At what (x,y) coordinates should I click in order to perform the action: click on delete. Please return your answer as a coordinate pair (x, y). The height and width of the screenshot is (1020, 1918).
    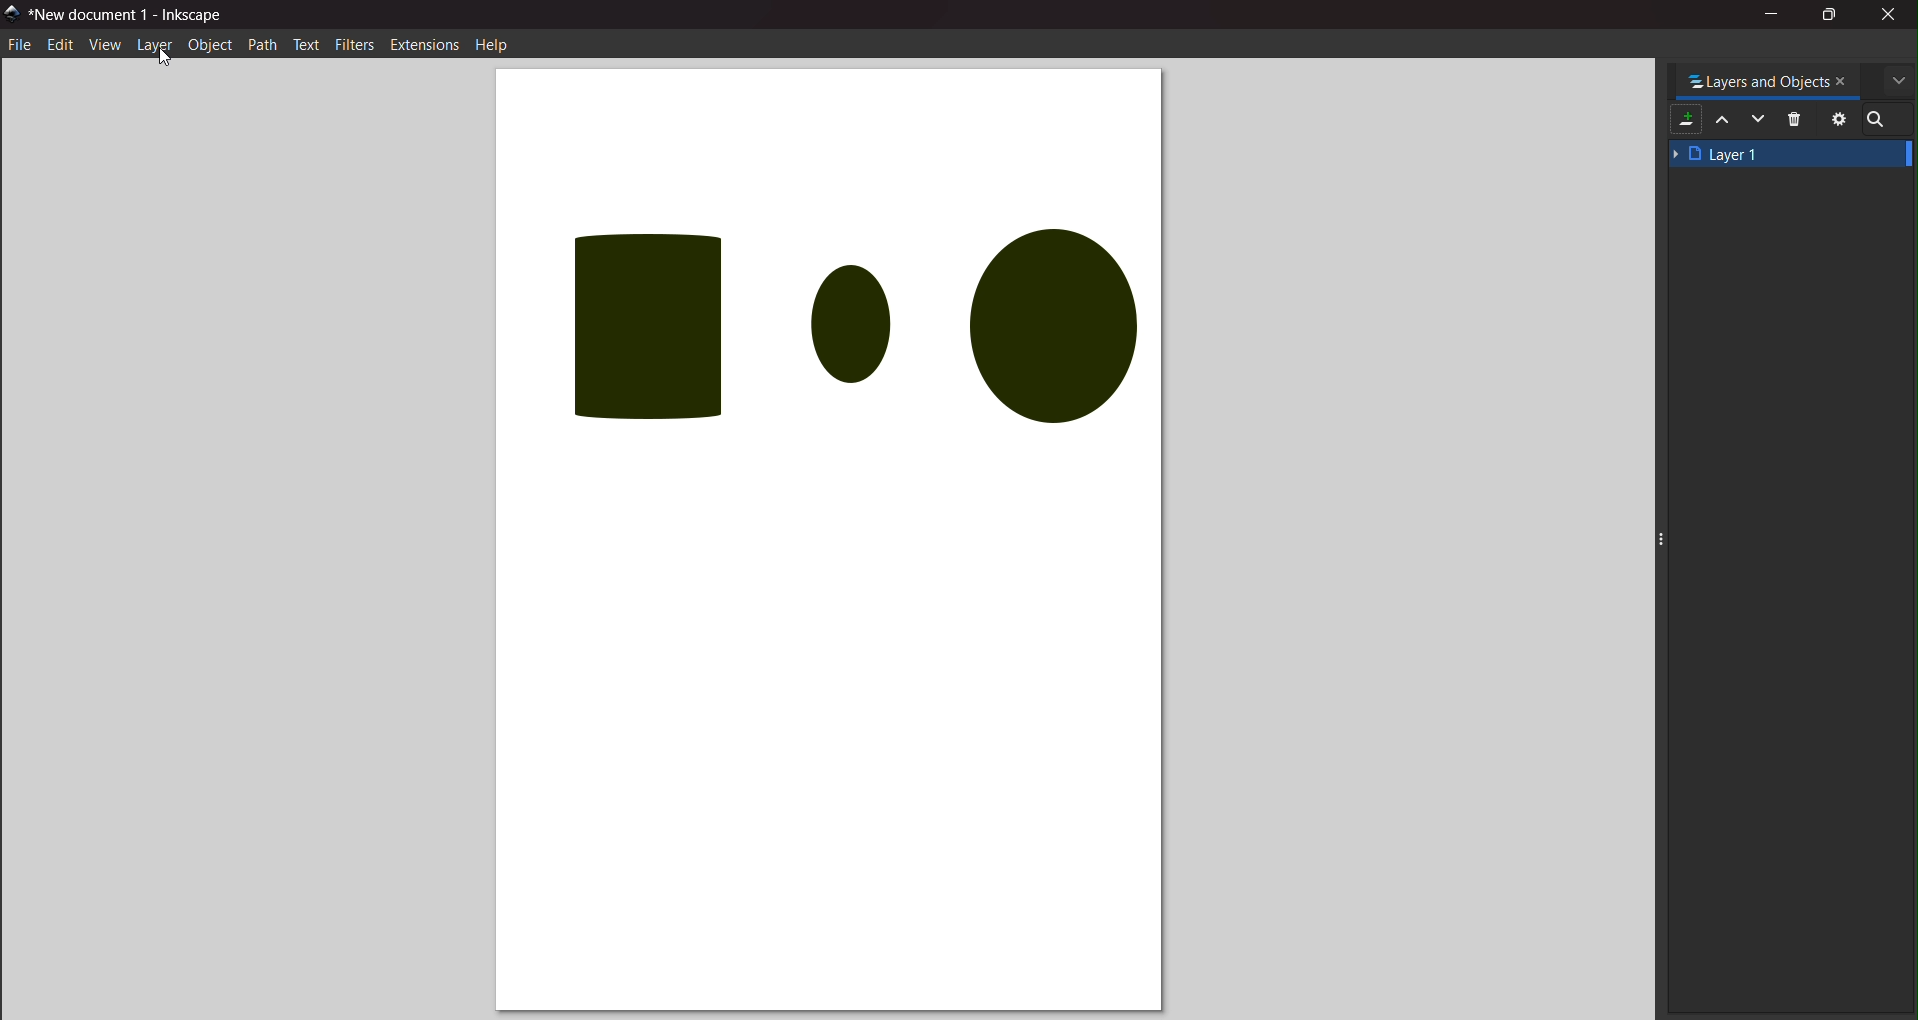
    Looking at the image, I should click on (1797, 118).